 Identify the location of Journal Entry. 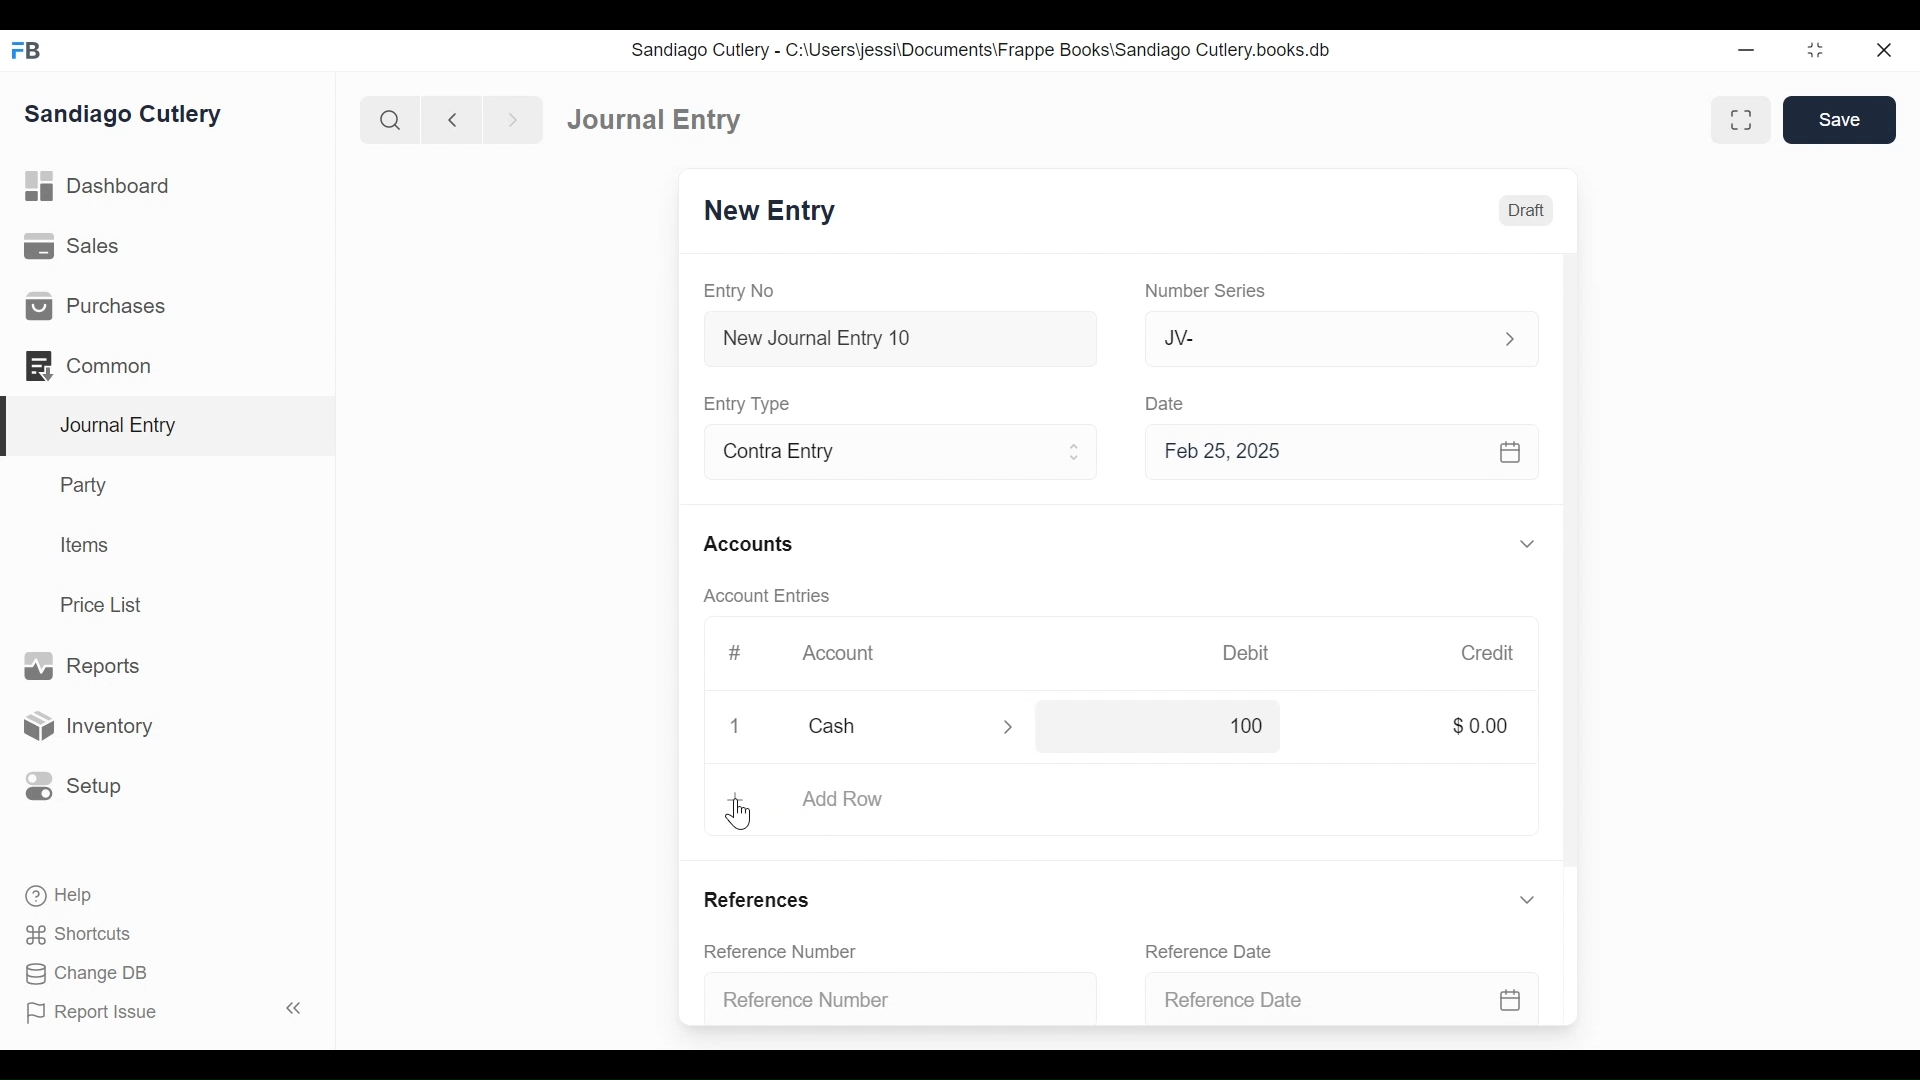
(169, 426).